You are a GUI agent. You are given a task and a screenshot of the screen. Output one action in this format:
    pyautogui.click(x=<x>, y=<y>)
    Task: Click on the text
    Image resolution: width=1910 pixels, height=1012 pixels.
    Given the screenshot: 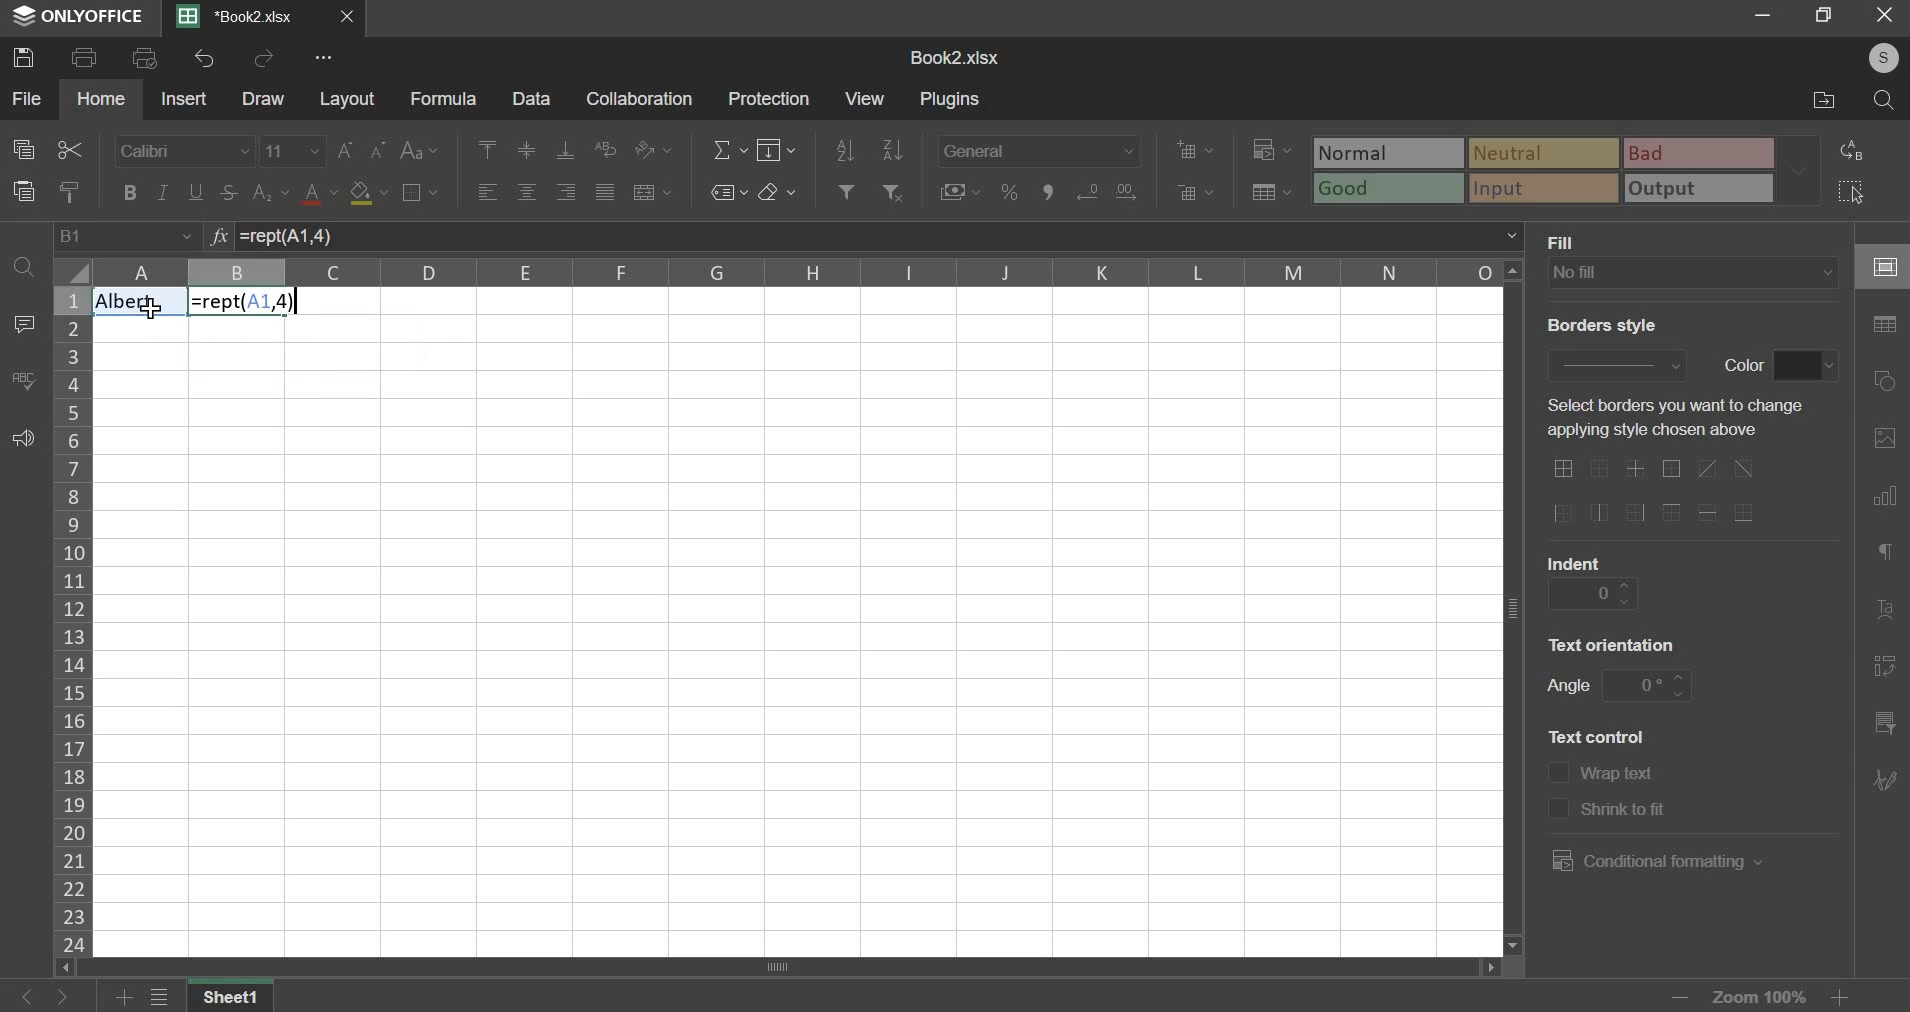 What is the action you would take?
    pyautogui.click(x=1620, y=647)
    